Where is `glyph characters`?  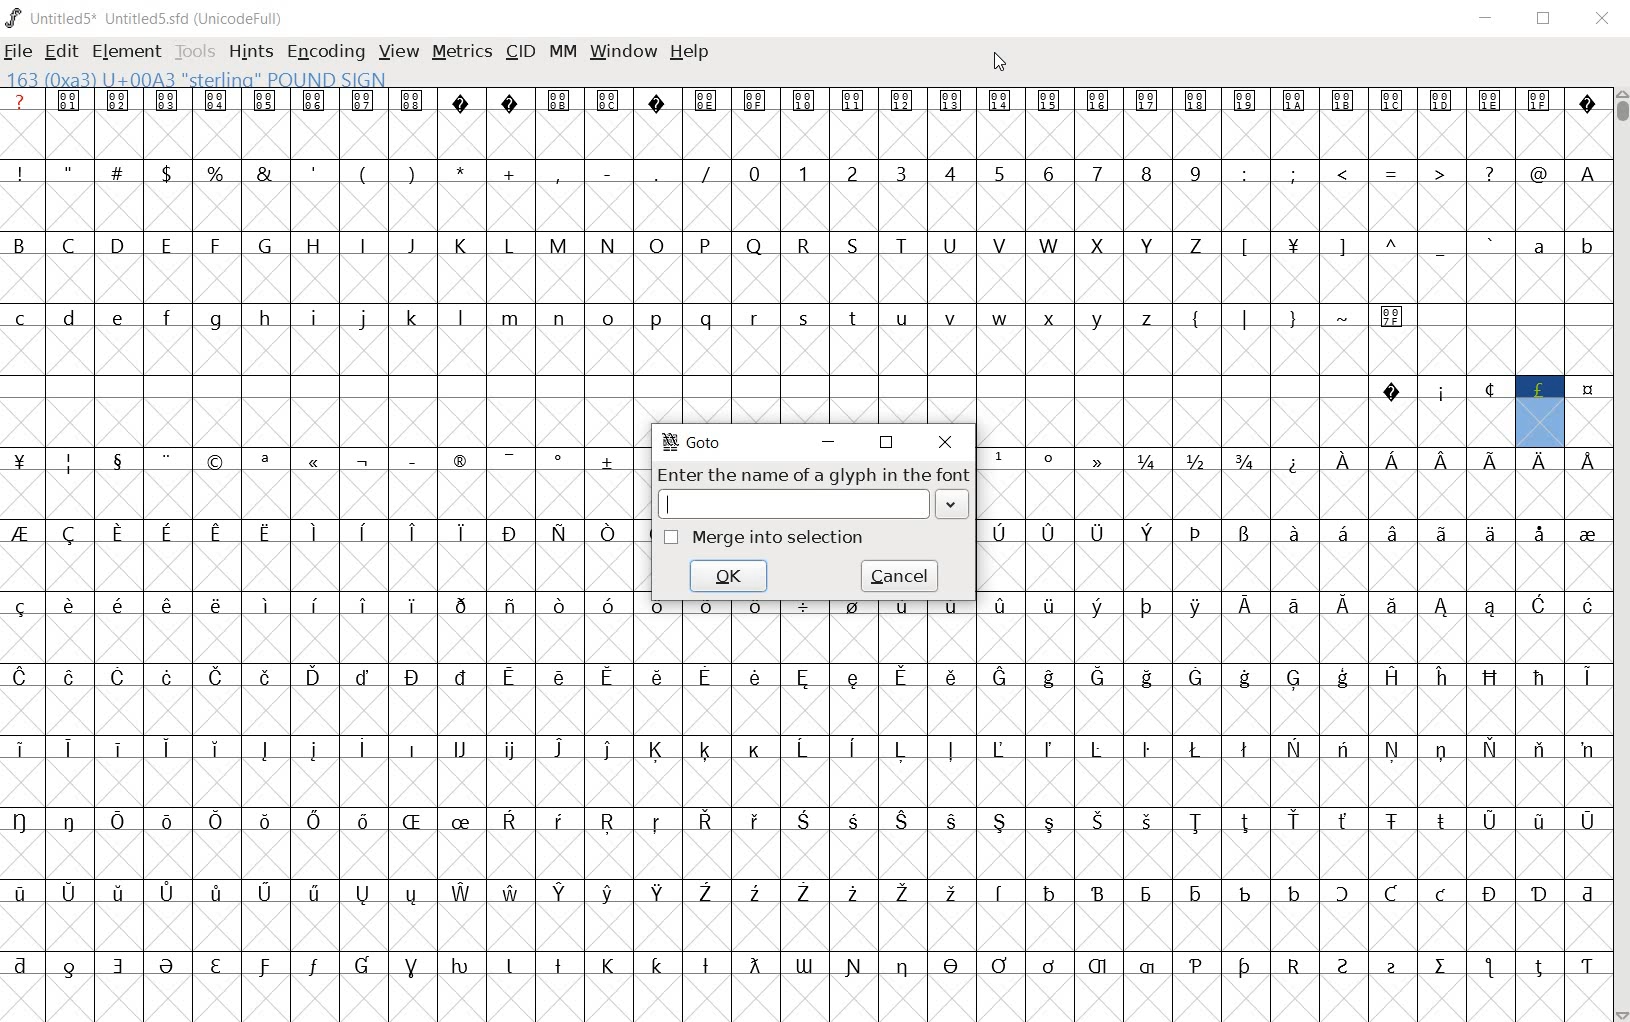
glyph characters is located at coordinates (1122, 818).